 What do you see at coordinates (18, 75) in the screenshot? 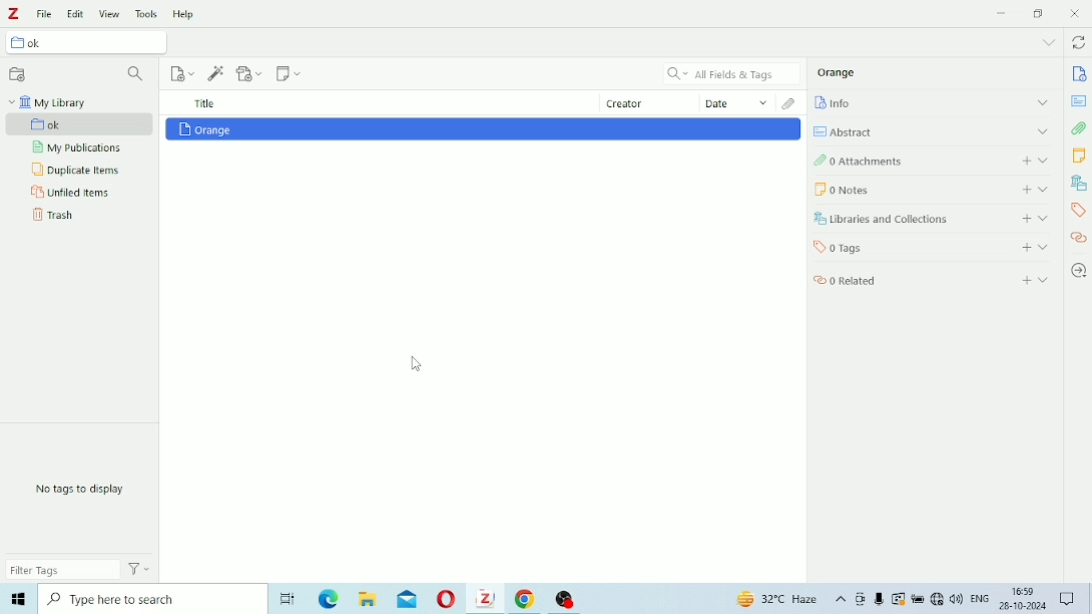
I see `New Collection` at bounding box center [18, 75].